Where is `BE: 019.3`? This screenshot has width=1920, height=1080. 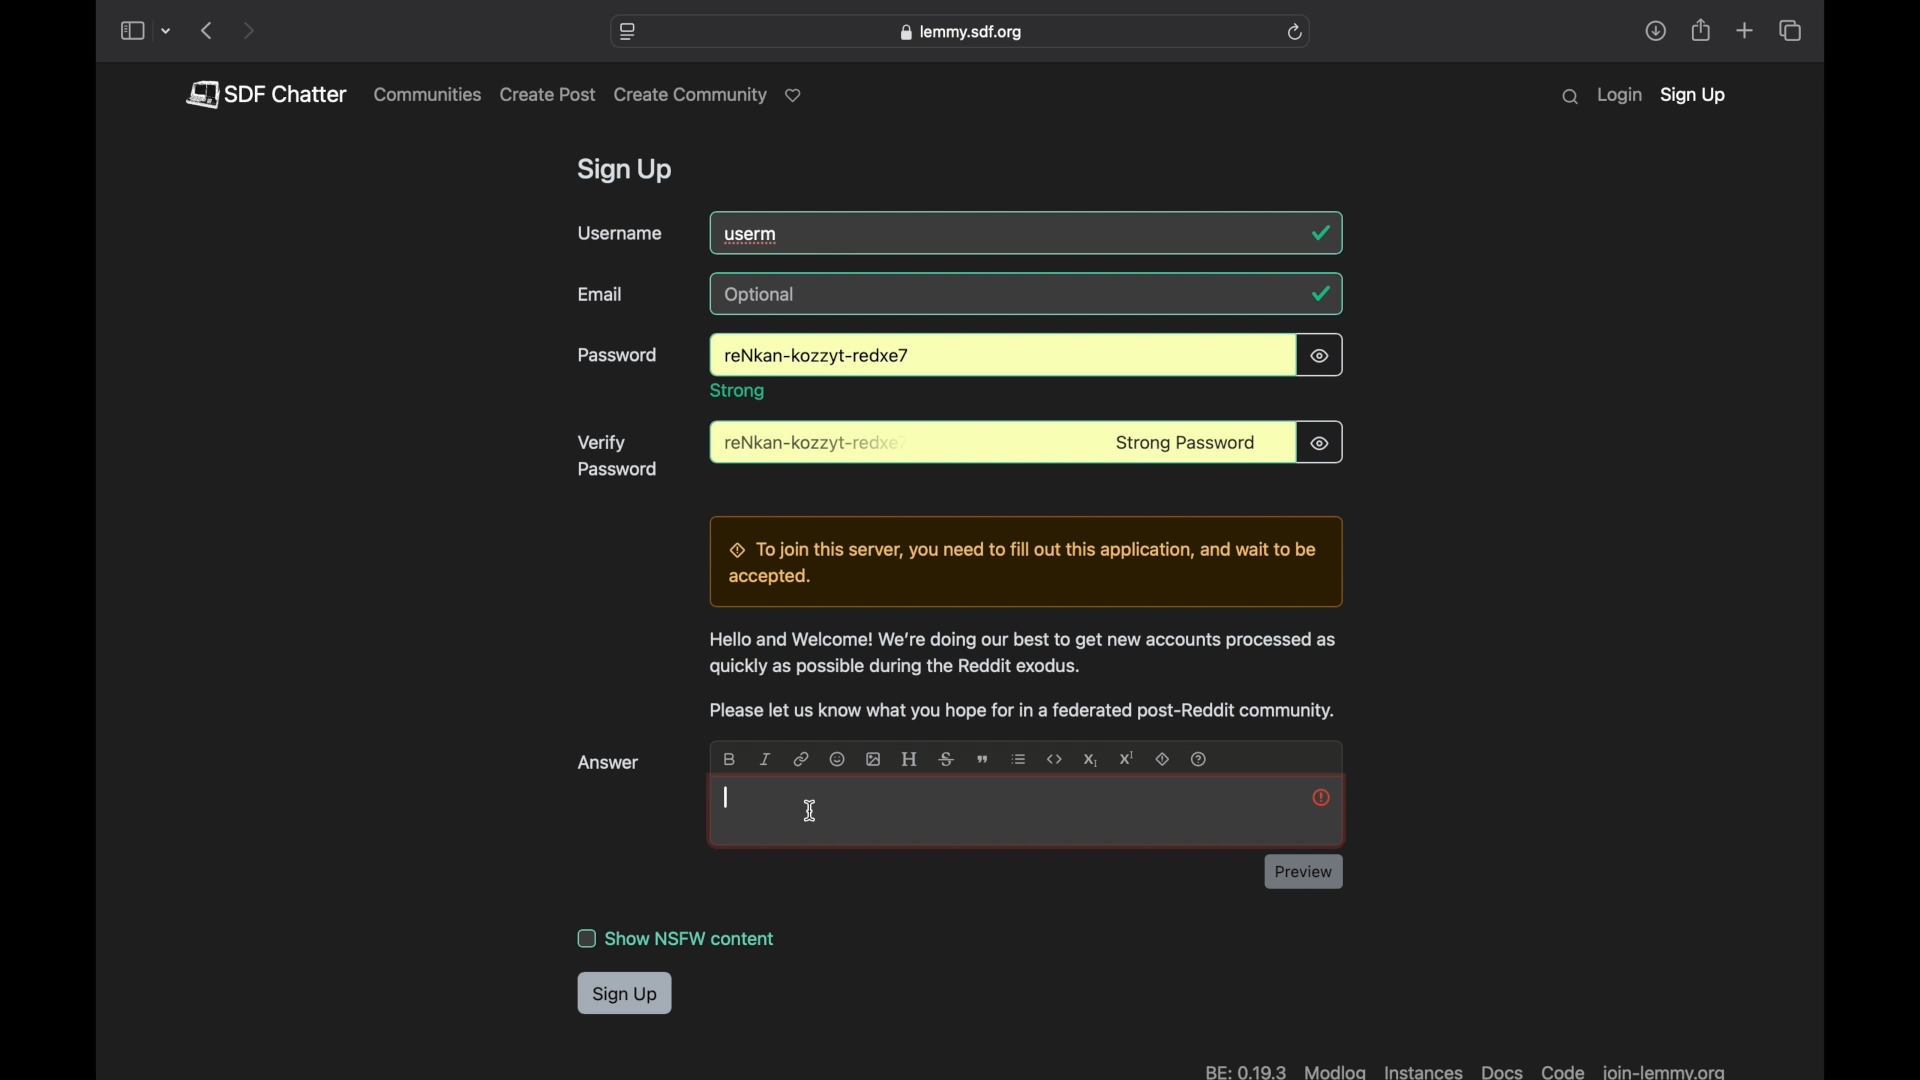 BE: 019.3 is located at coordinates (1243, 1069).